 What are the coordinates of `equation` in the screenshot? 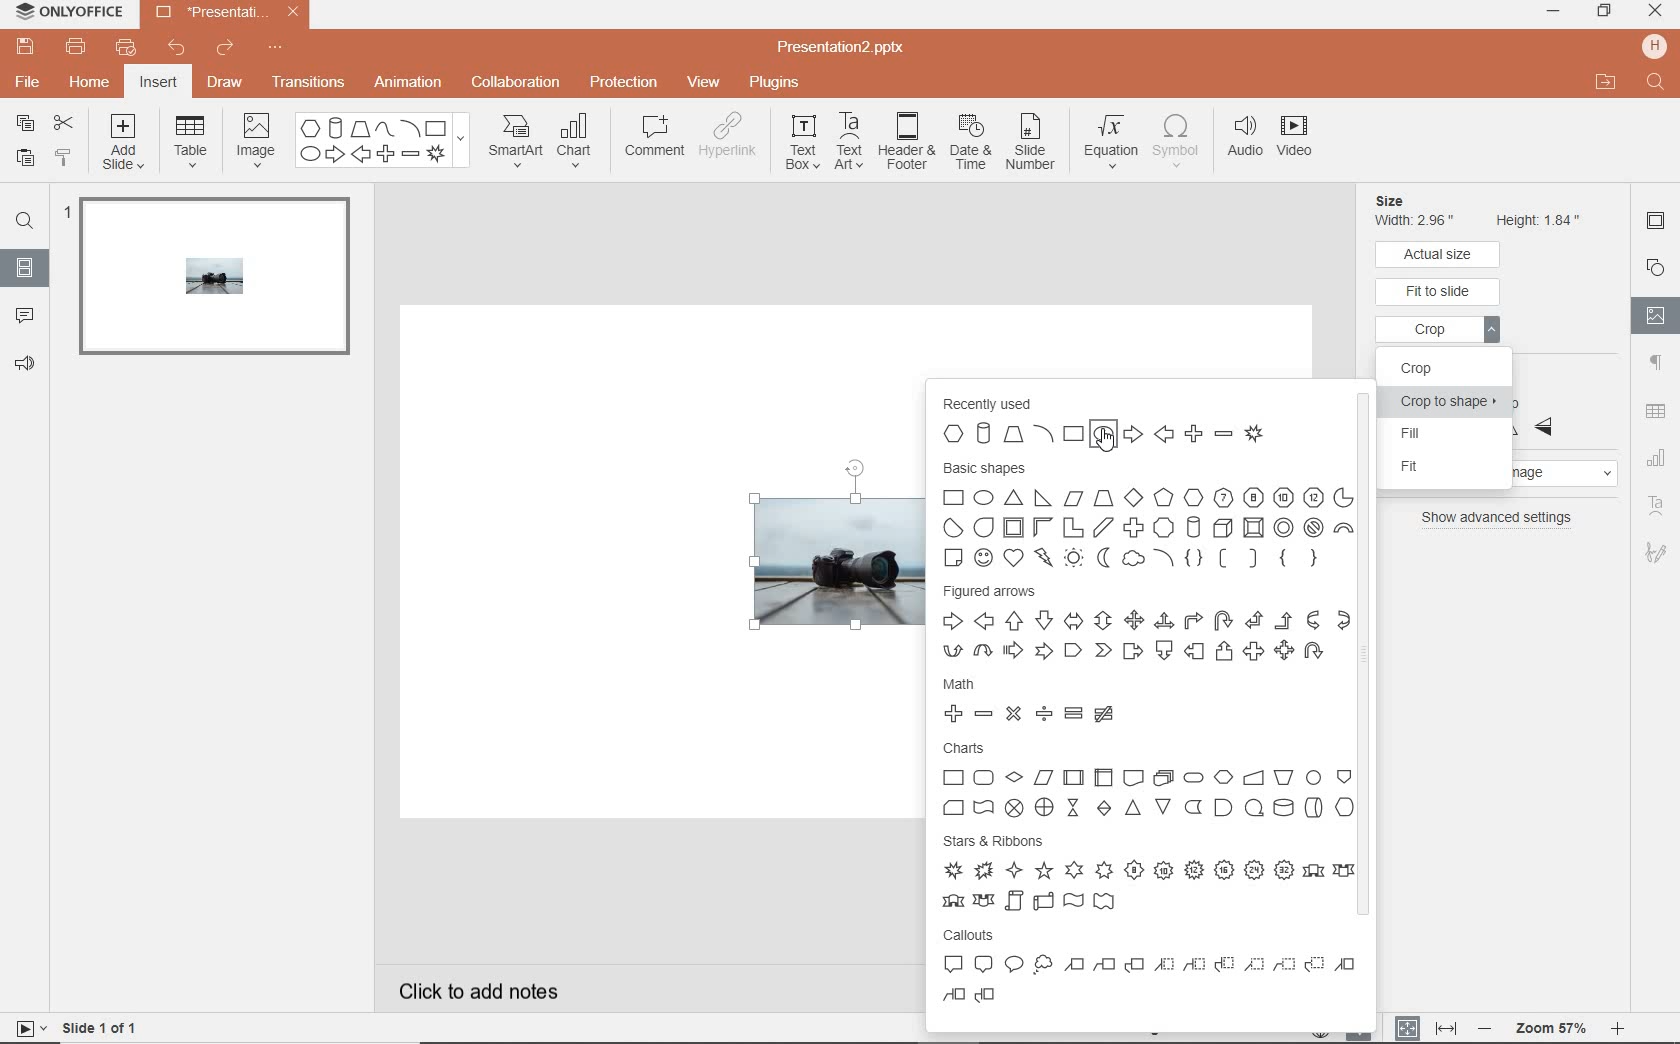 It's located at (1112, 137).